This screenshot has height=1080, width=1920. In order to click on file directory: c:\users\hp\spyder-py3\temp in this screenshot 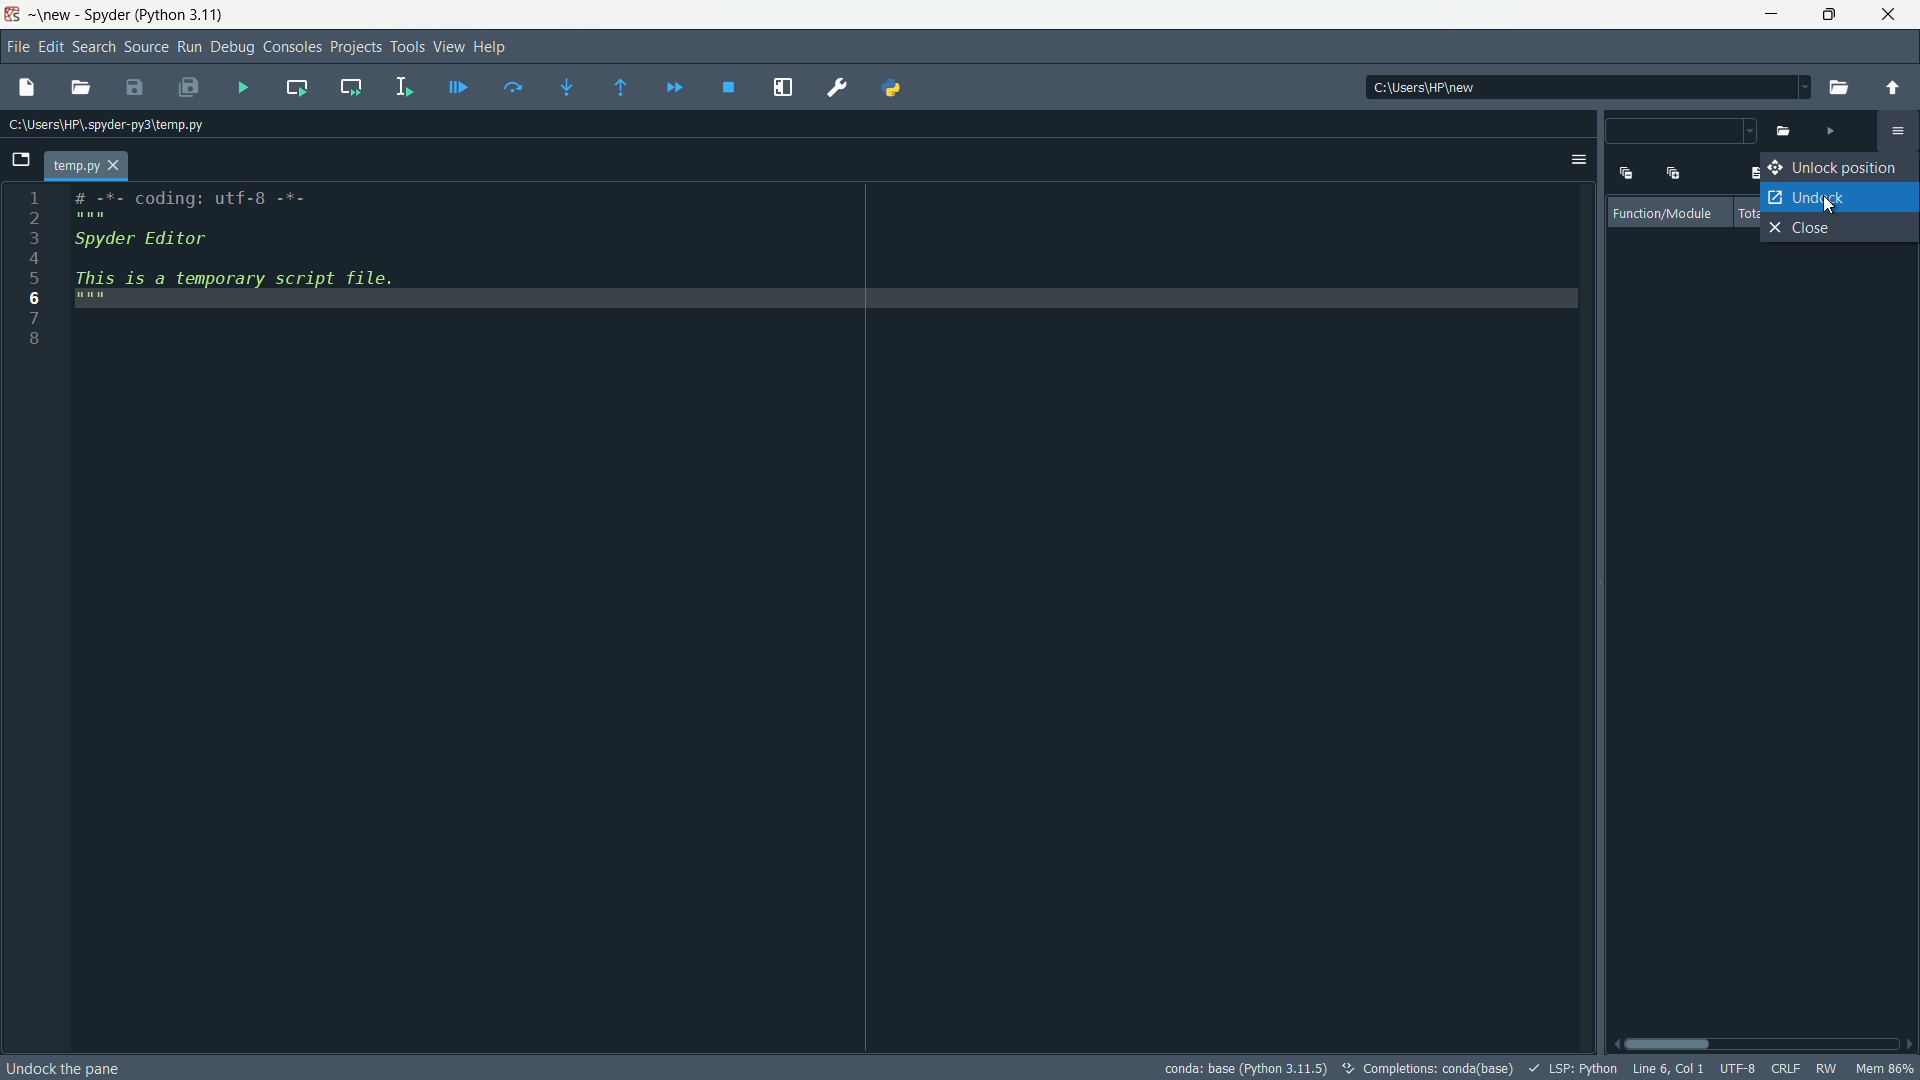, I will do `click(107, 127)`.